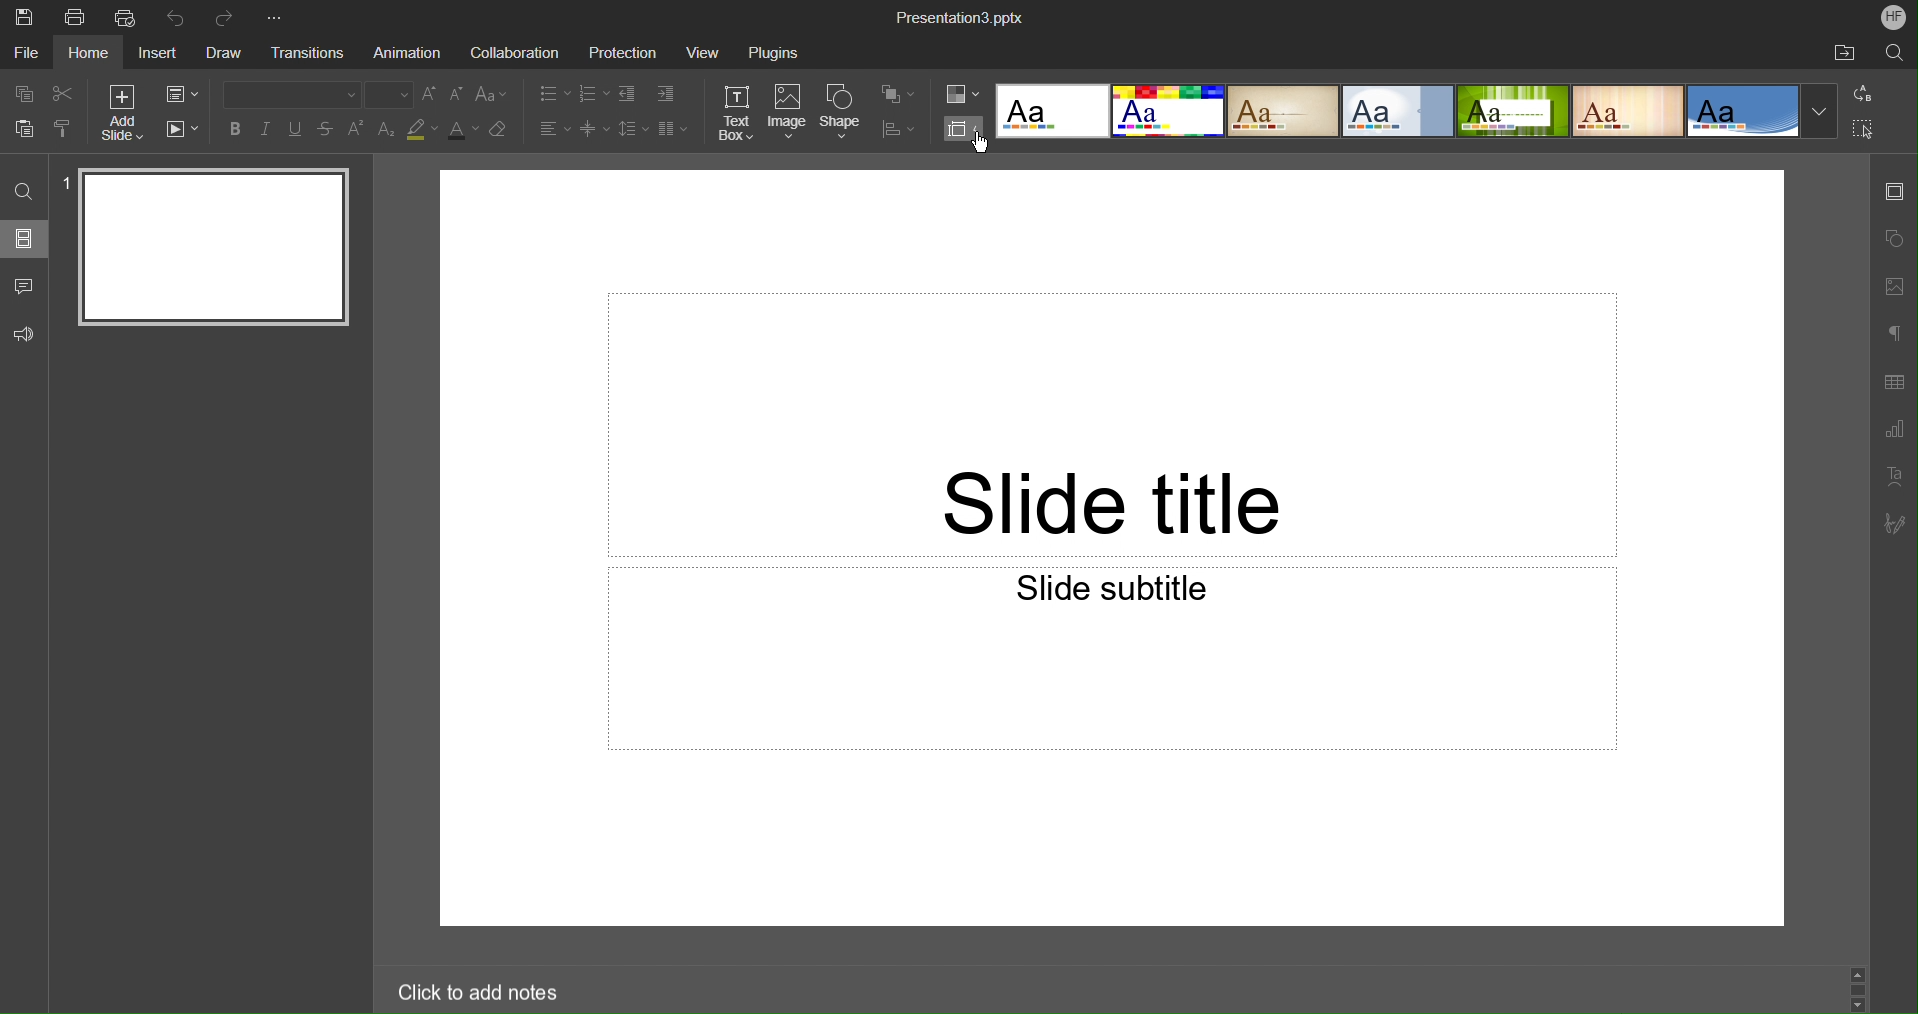 This screenshot has height=1014, width=1918. Describe the element at coordinates (90, 54) in the screenshot. I see `Home` at that location.